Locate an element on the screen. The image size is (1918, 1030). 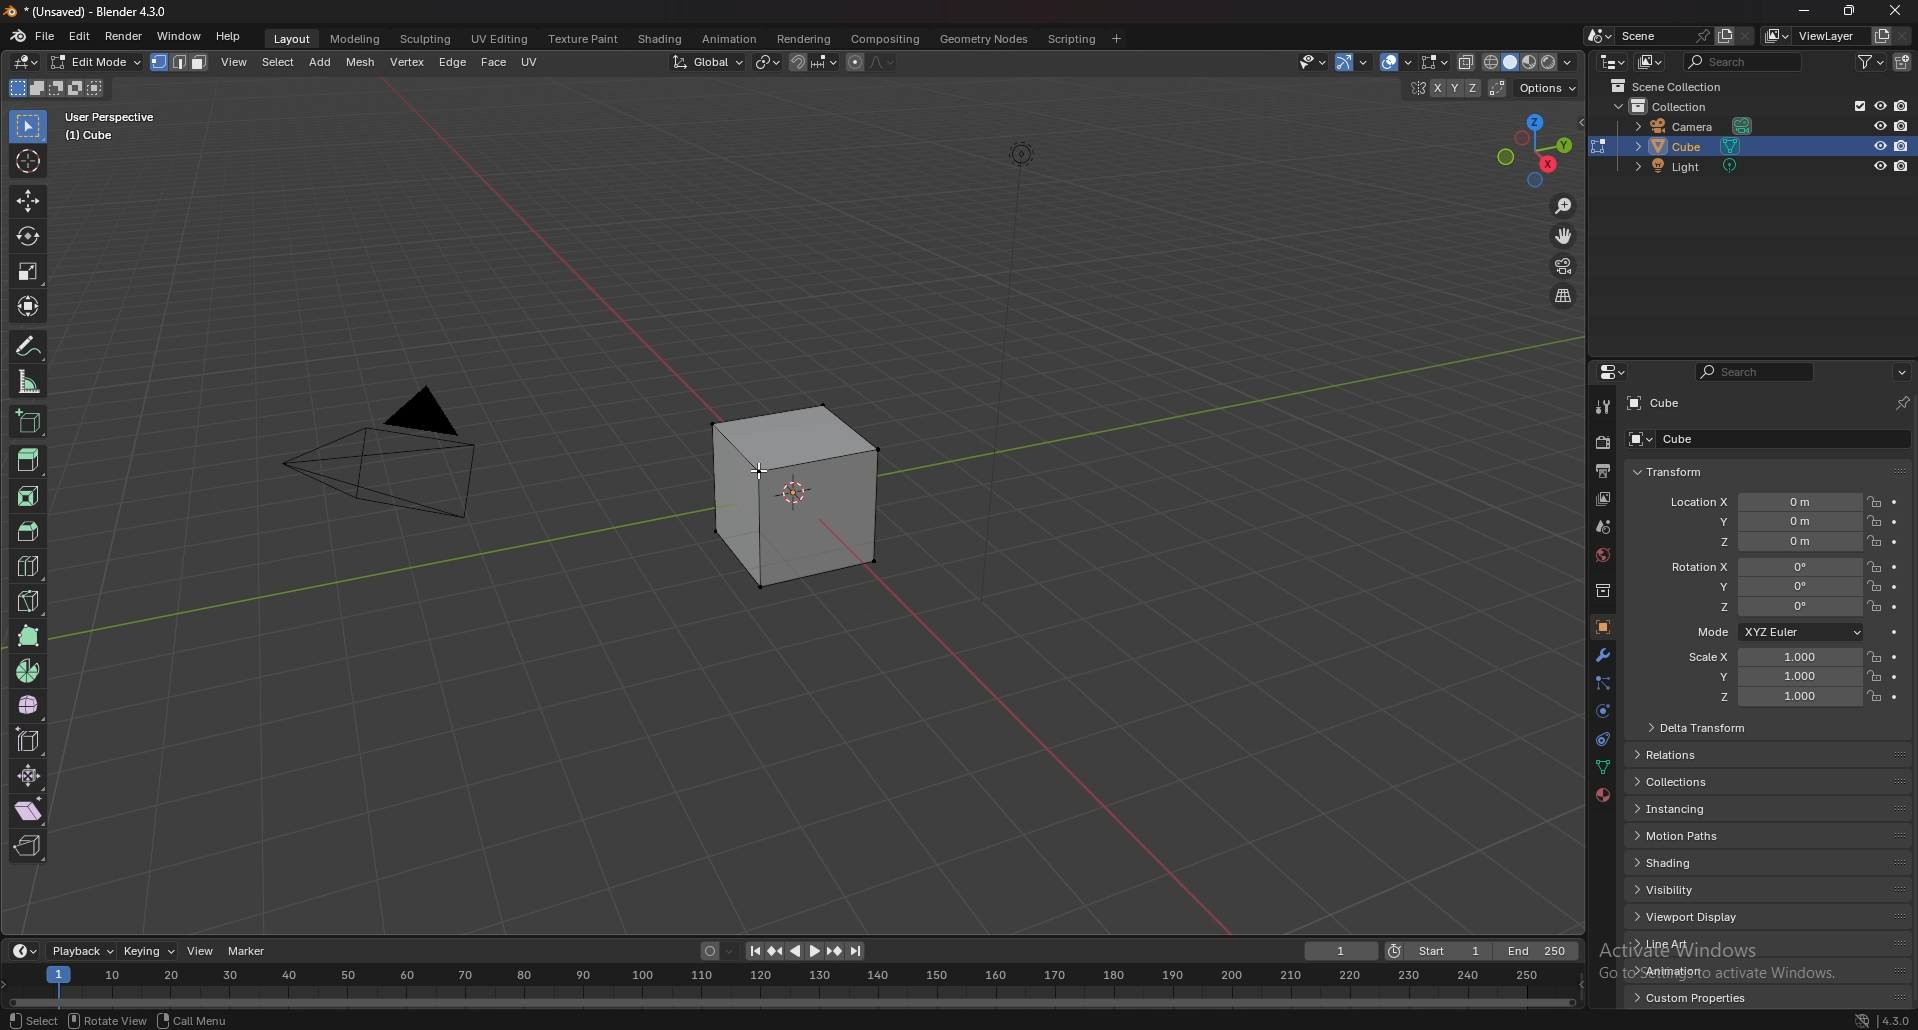
display filter is located at coordinates (1759, 371).